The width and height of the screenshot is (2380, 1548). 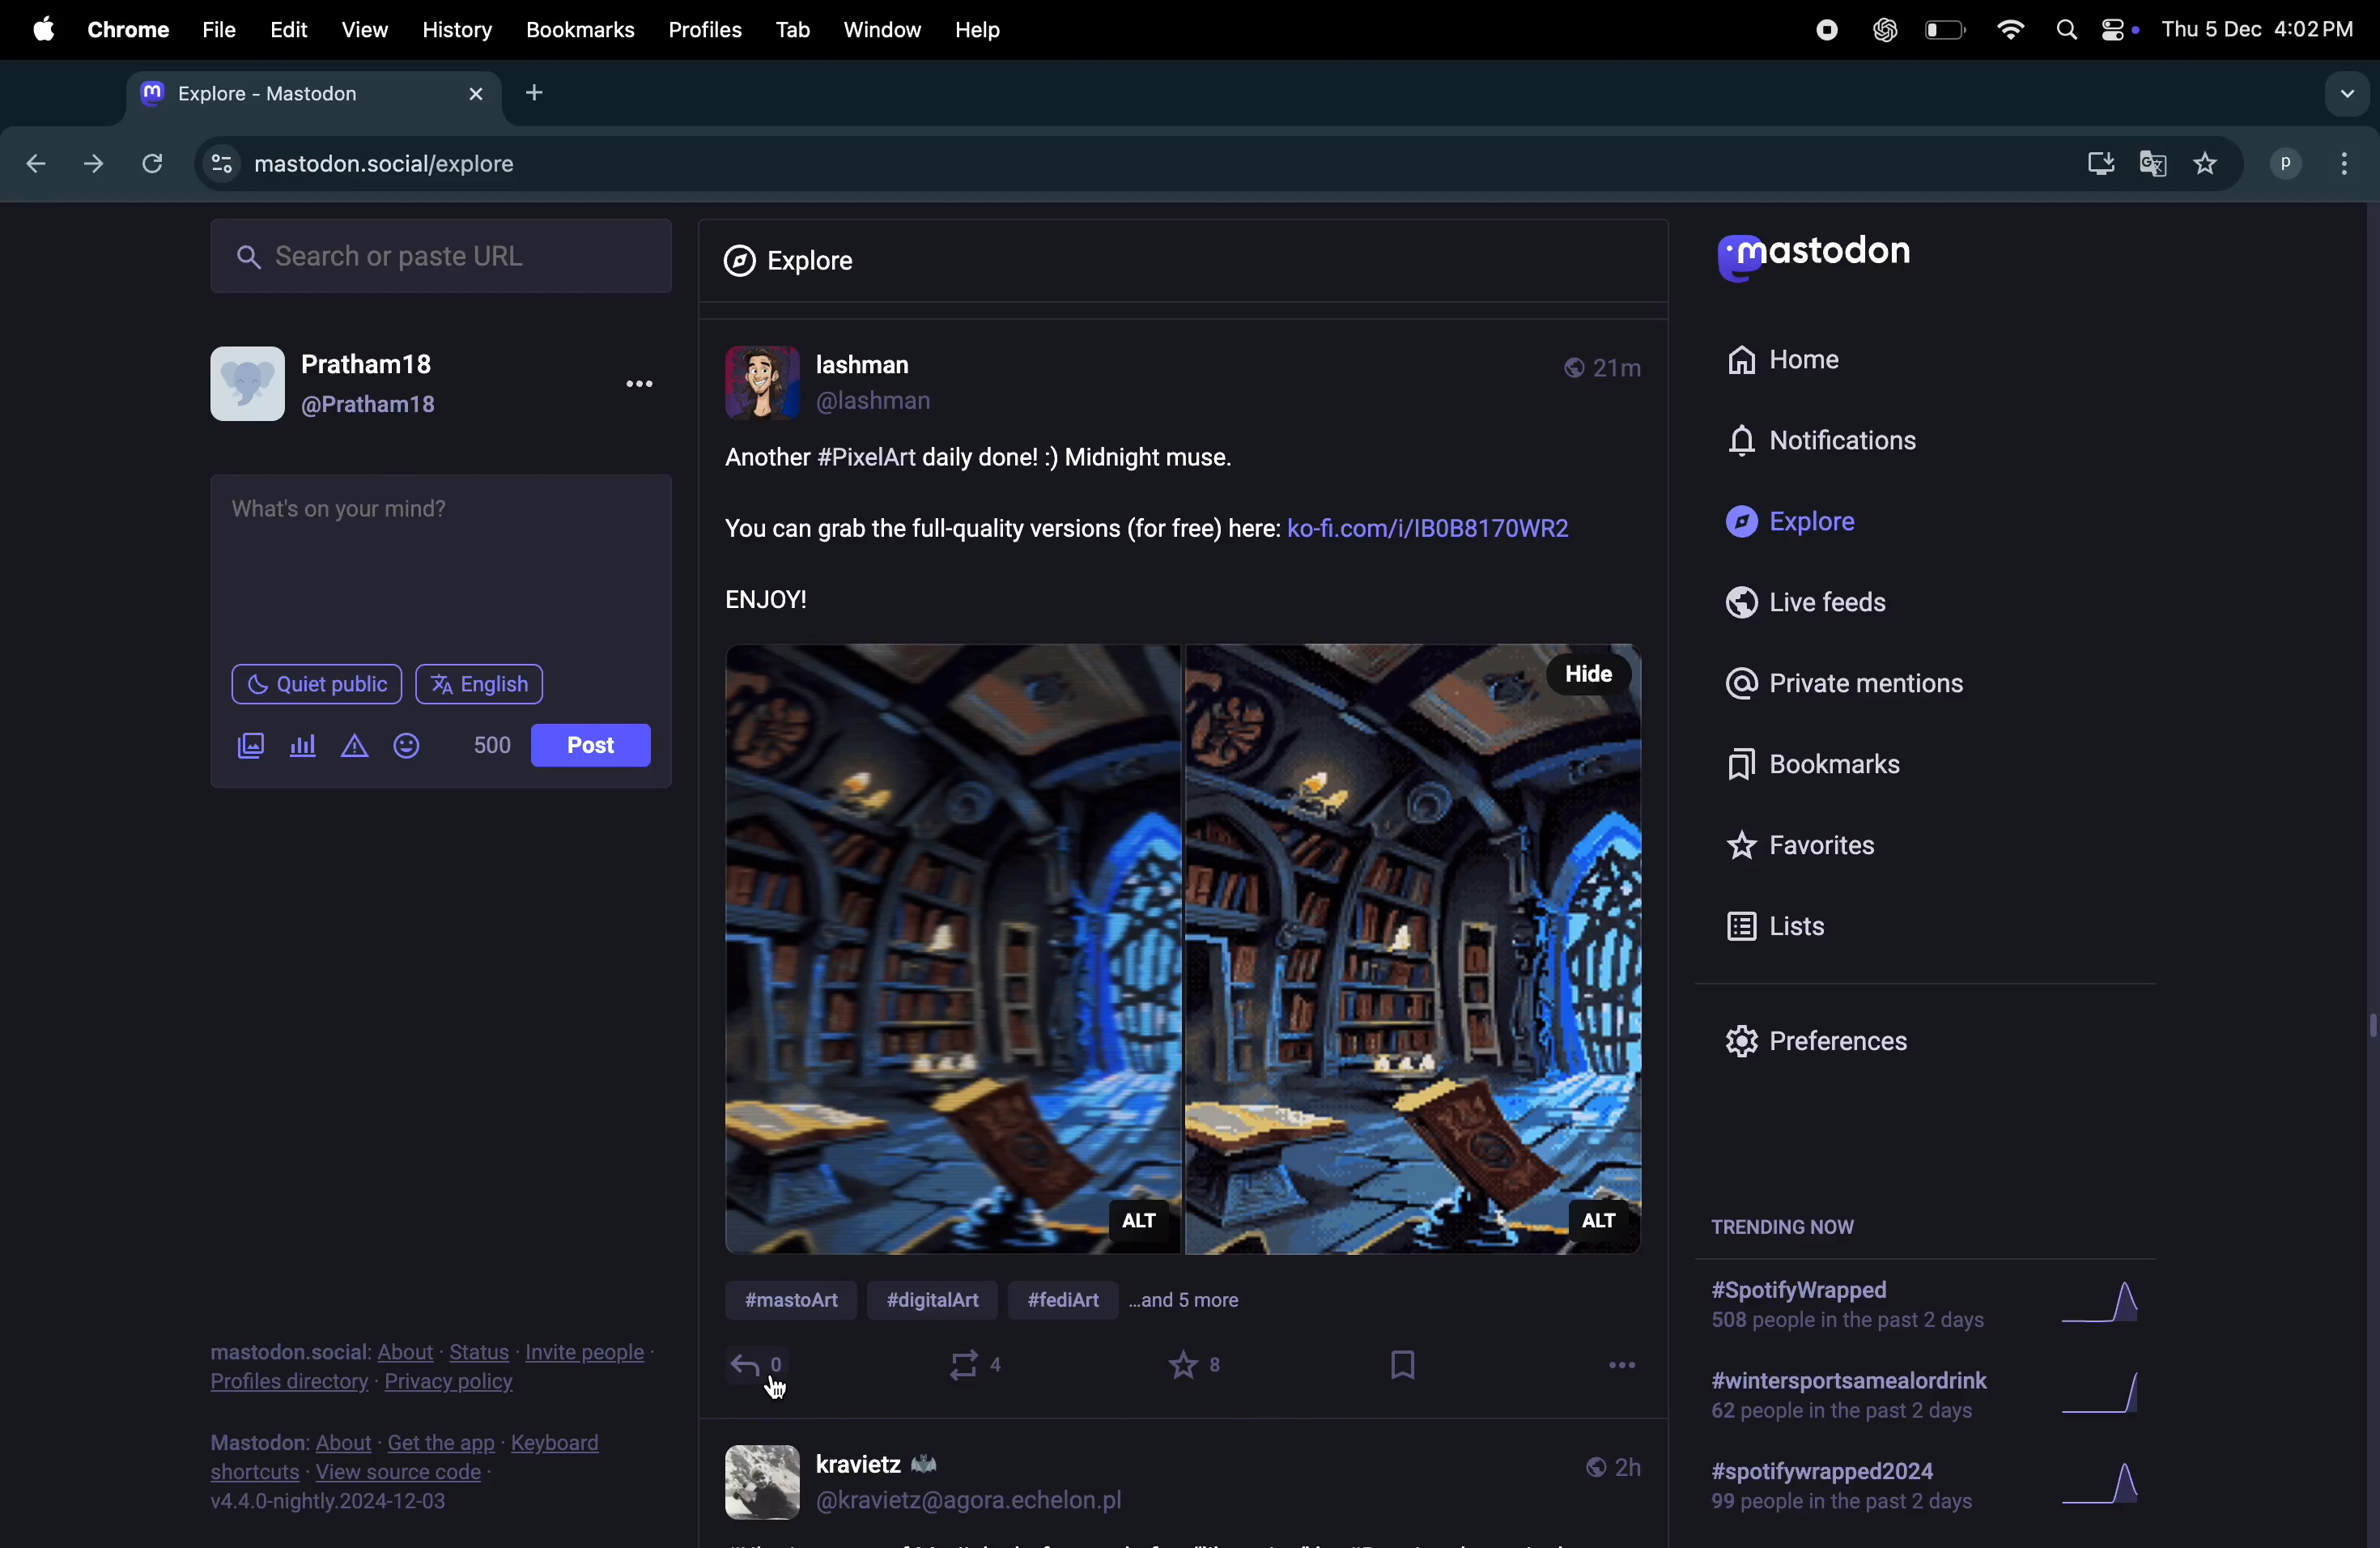 What do you see at coordinates (790, 30) in the screenshot?
I see `tab` at bounding box center [790, 30].